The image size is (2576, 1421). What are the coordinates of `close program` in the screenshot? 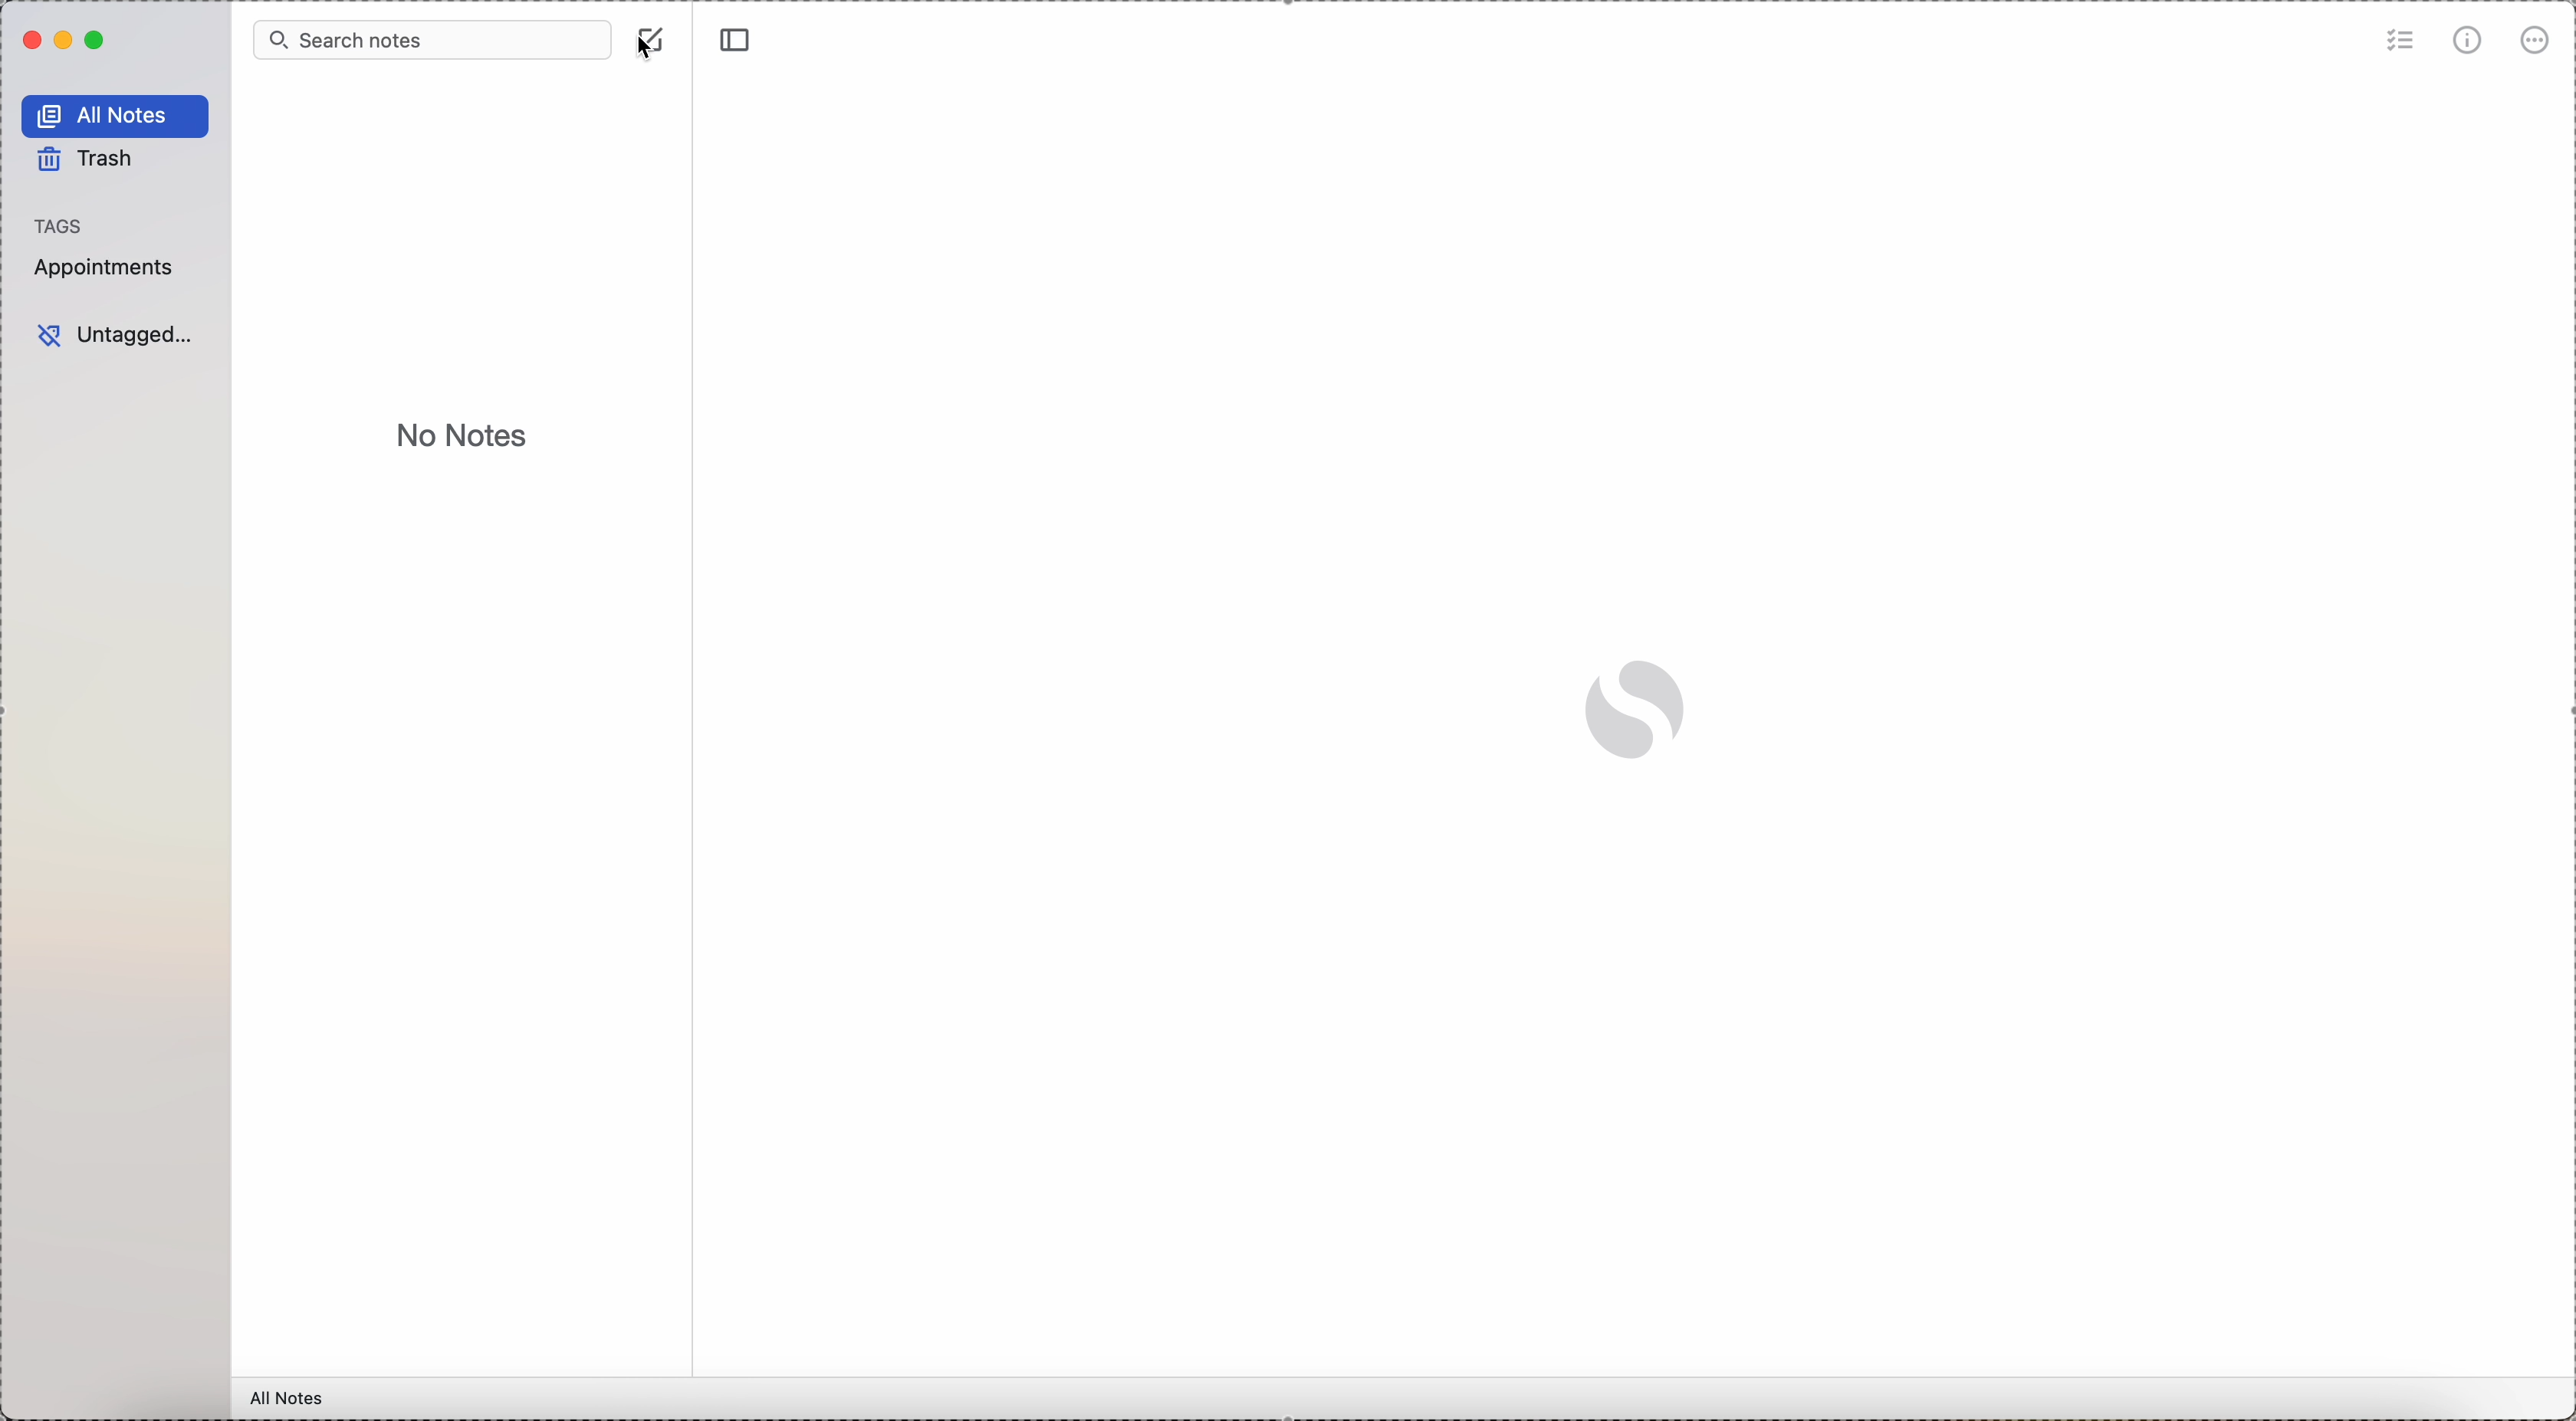 It's located at (29, 41).